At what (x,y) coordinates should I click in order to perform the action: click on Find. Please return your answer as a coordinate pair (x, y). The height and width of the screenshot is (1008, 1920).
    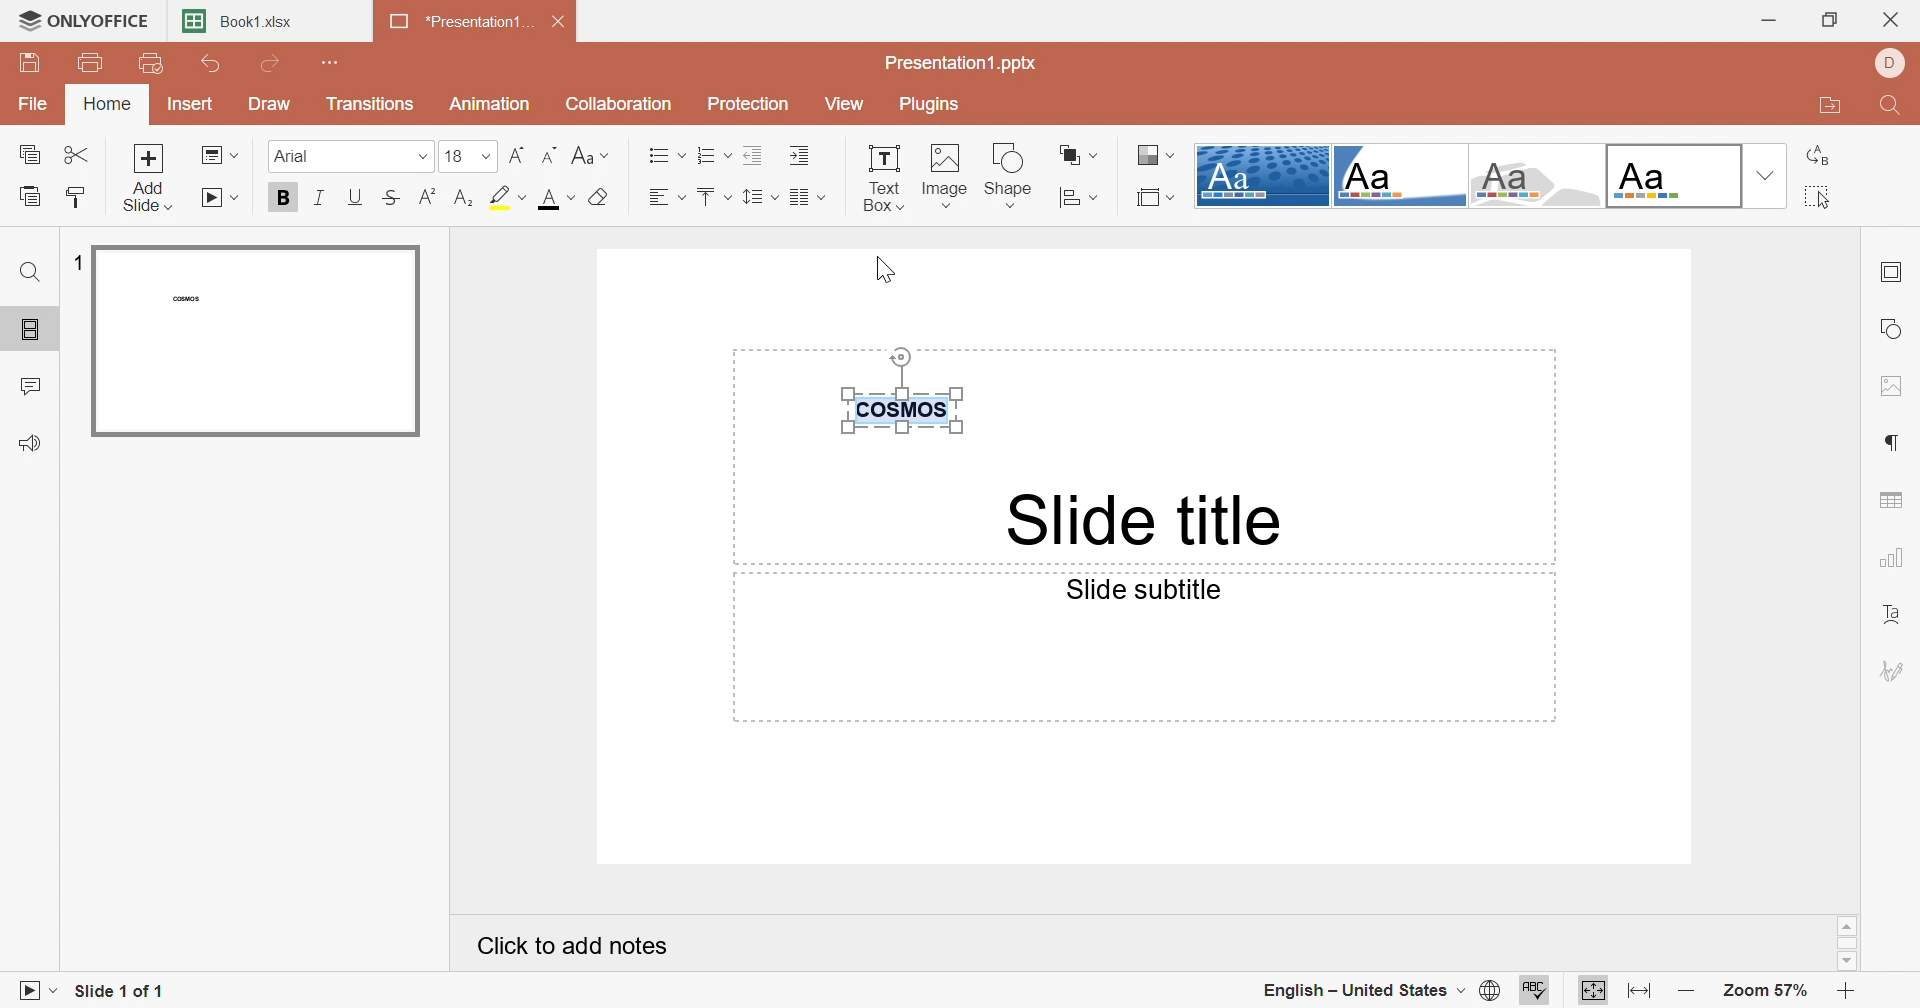
    Looking at the image, I should click on (33, 271).